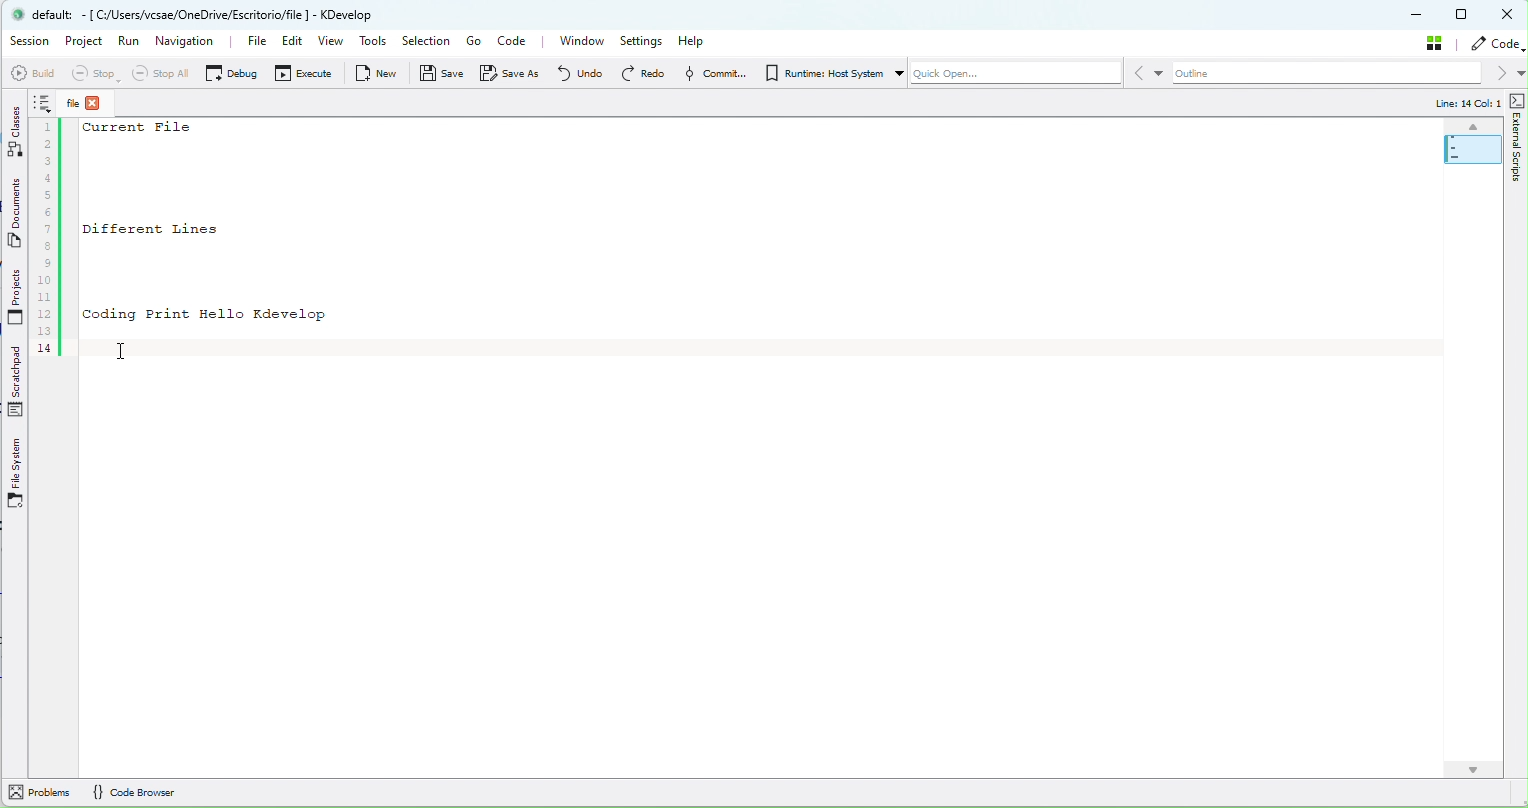 The height and width of the screenshot is (808, 1528). What do you see at coordinates (288, 44) in the screenshot?
I see `Edit` at bounding box center [288, 44].